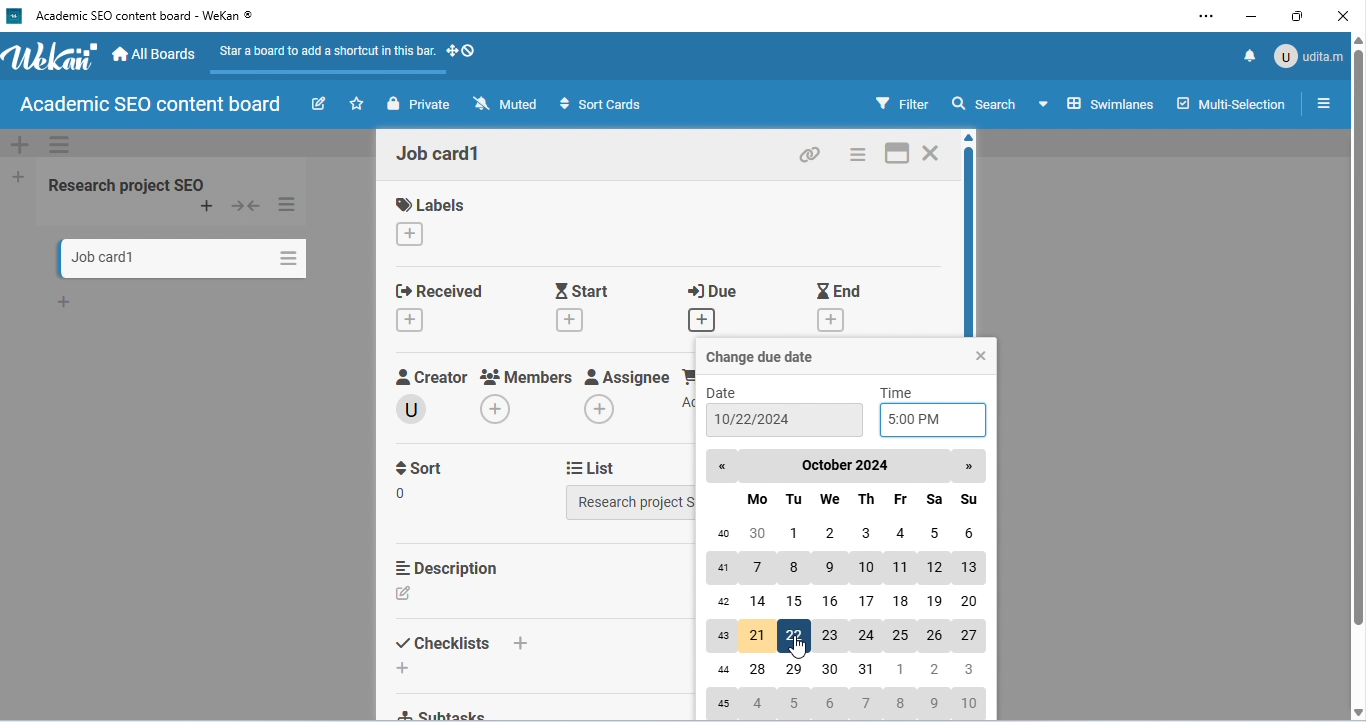 The image size is (1366, 722). I want to click on current window: ‘Academic SEO content board - WeKan, so click(143, 16).